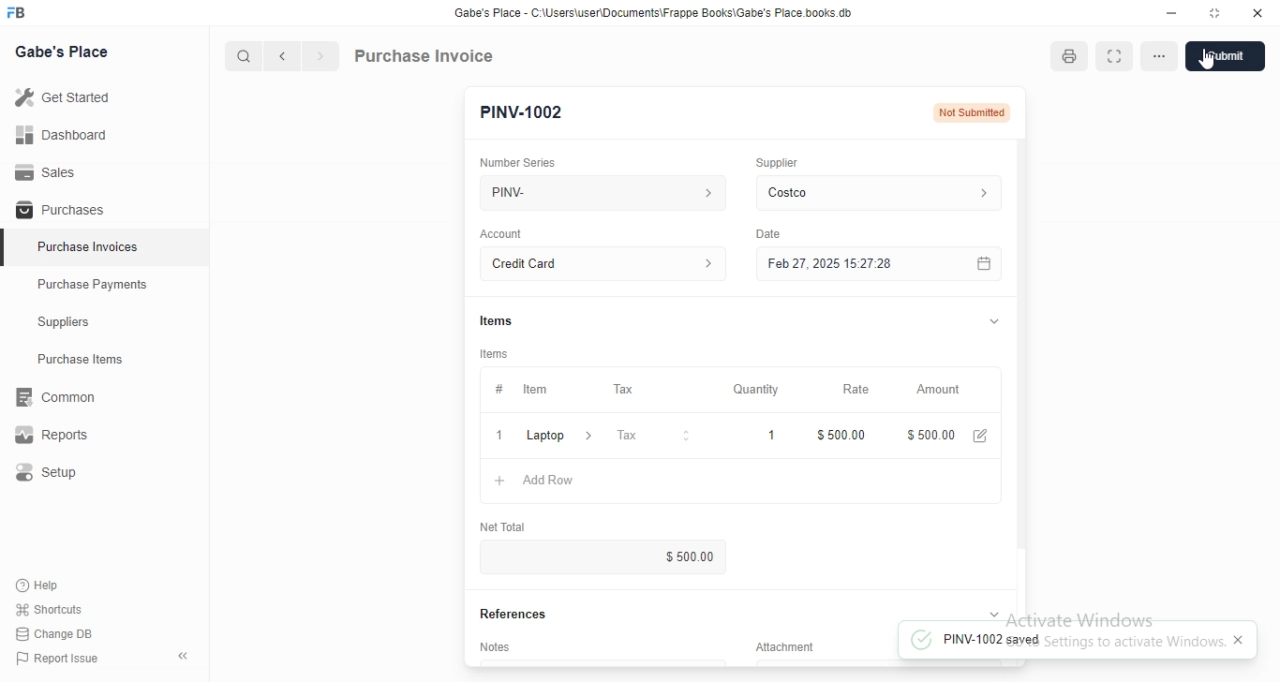 Image resolution: width=1280 pixels, height=682 pixels. What do you see at coordinates (603, 662) in the screenshot?
I see `Add invoice terms` at bounding box center [603, 662].